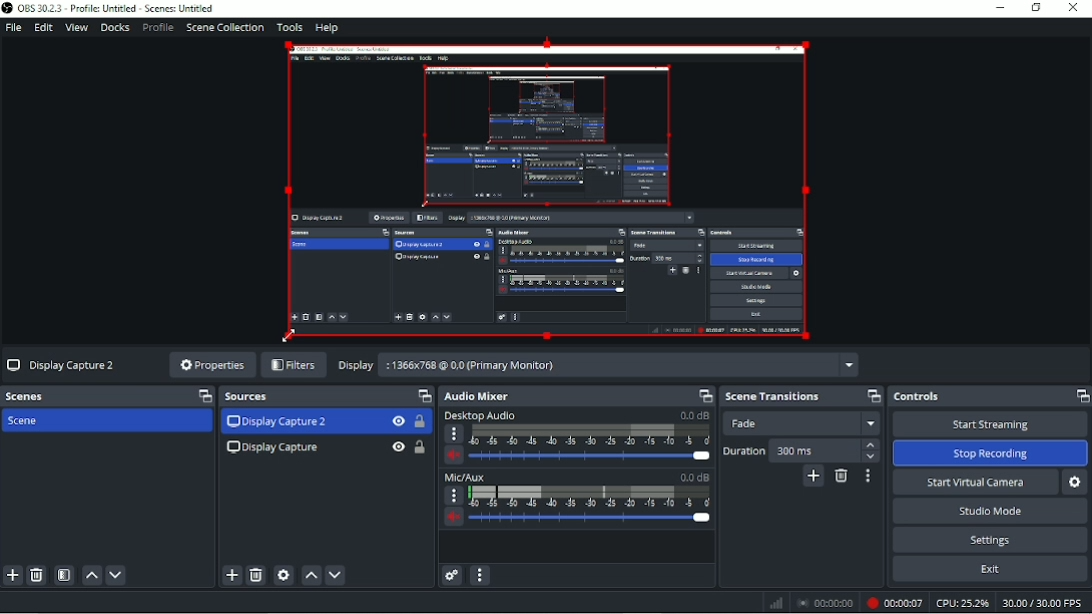  I want to click on Display Capture, so click(271, 448).